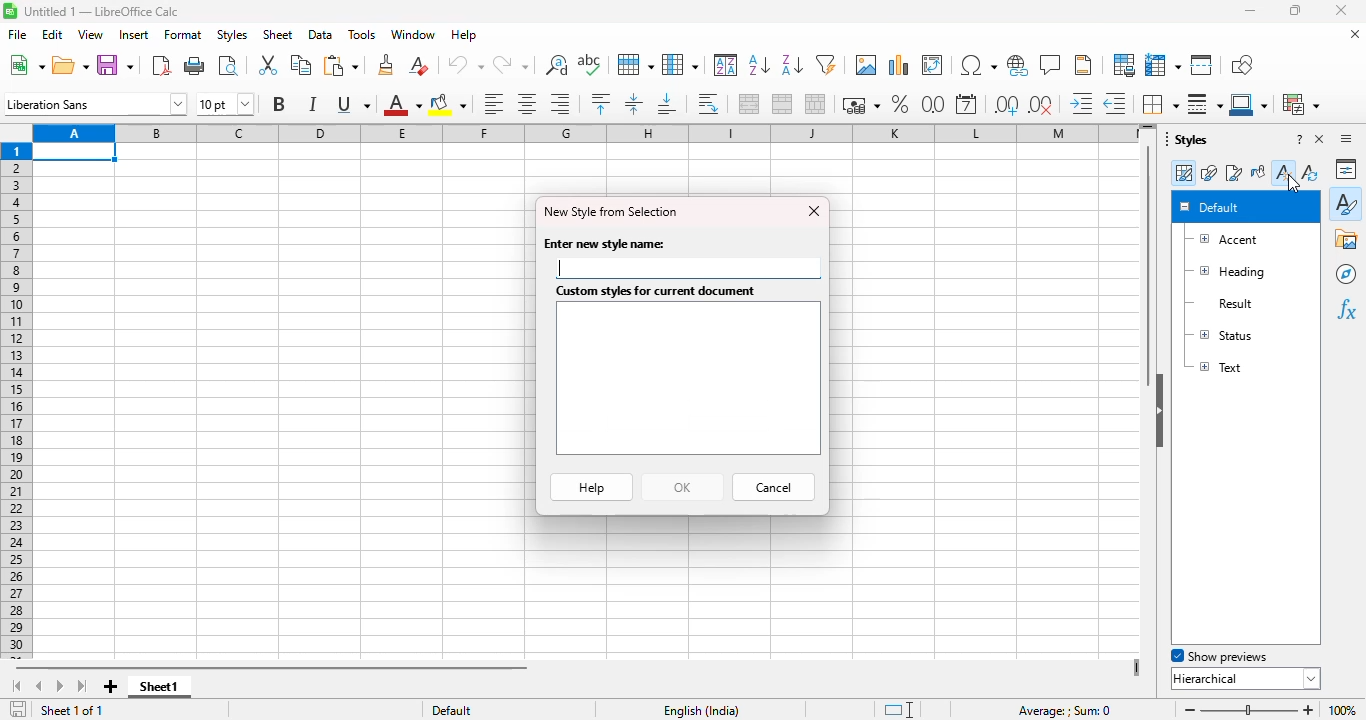 This screenshot has height=720, width=1366. I want to click on align left, so click(494, 103).